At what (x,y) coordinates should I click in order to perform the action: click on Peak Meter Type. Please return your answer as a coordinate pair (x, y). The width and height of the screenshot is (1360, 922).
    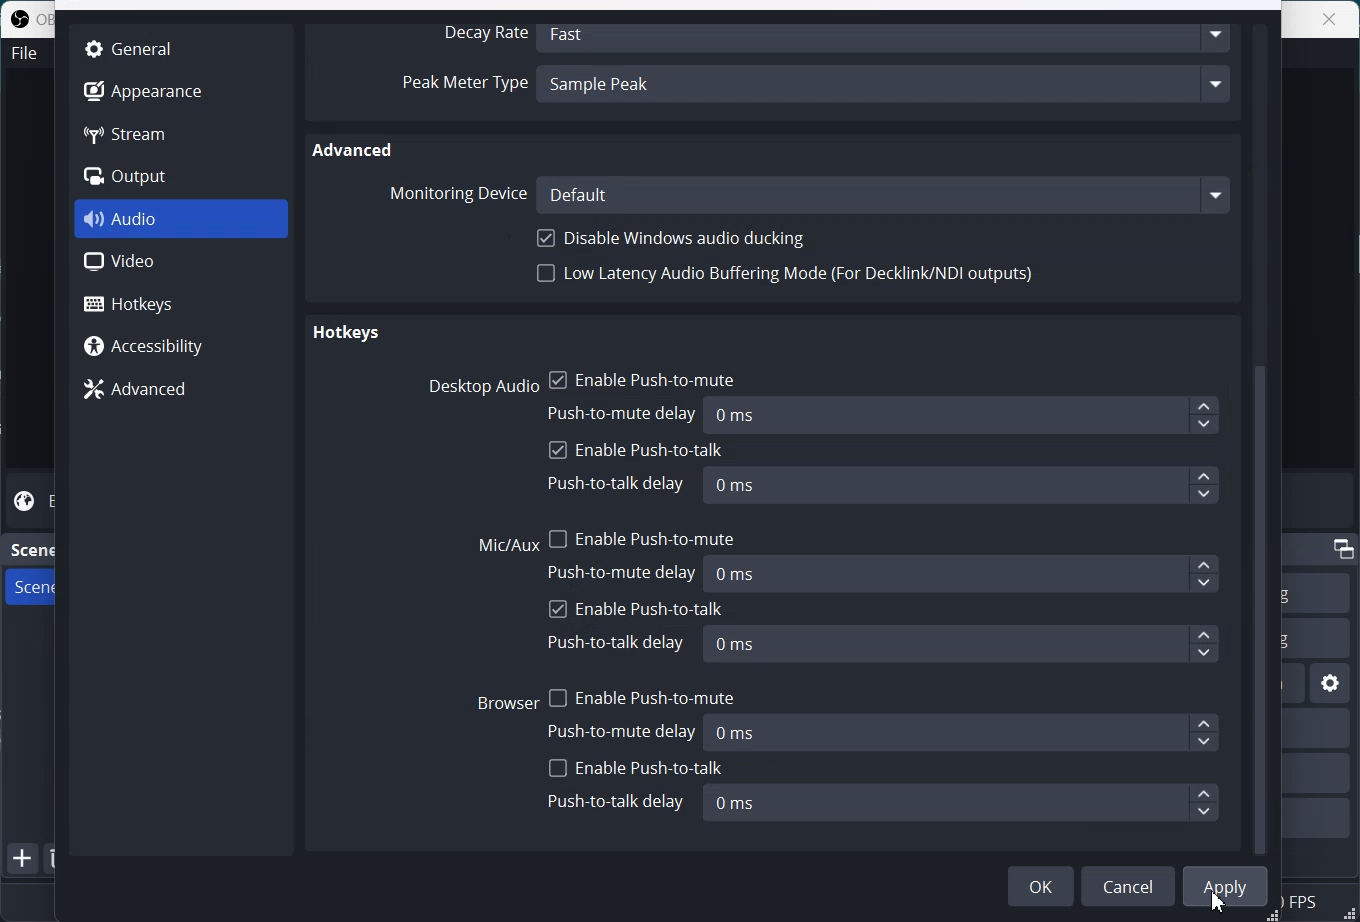
    Looking at the image, I should click on (464, 86).